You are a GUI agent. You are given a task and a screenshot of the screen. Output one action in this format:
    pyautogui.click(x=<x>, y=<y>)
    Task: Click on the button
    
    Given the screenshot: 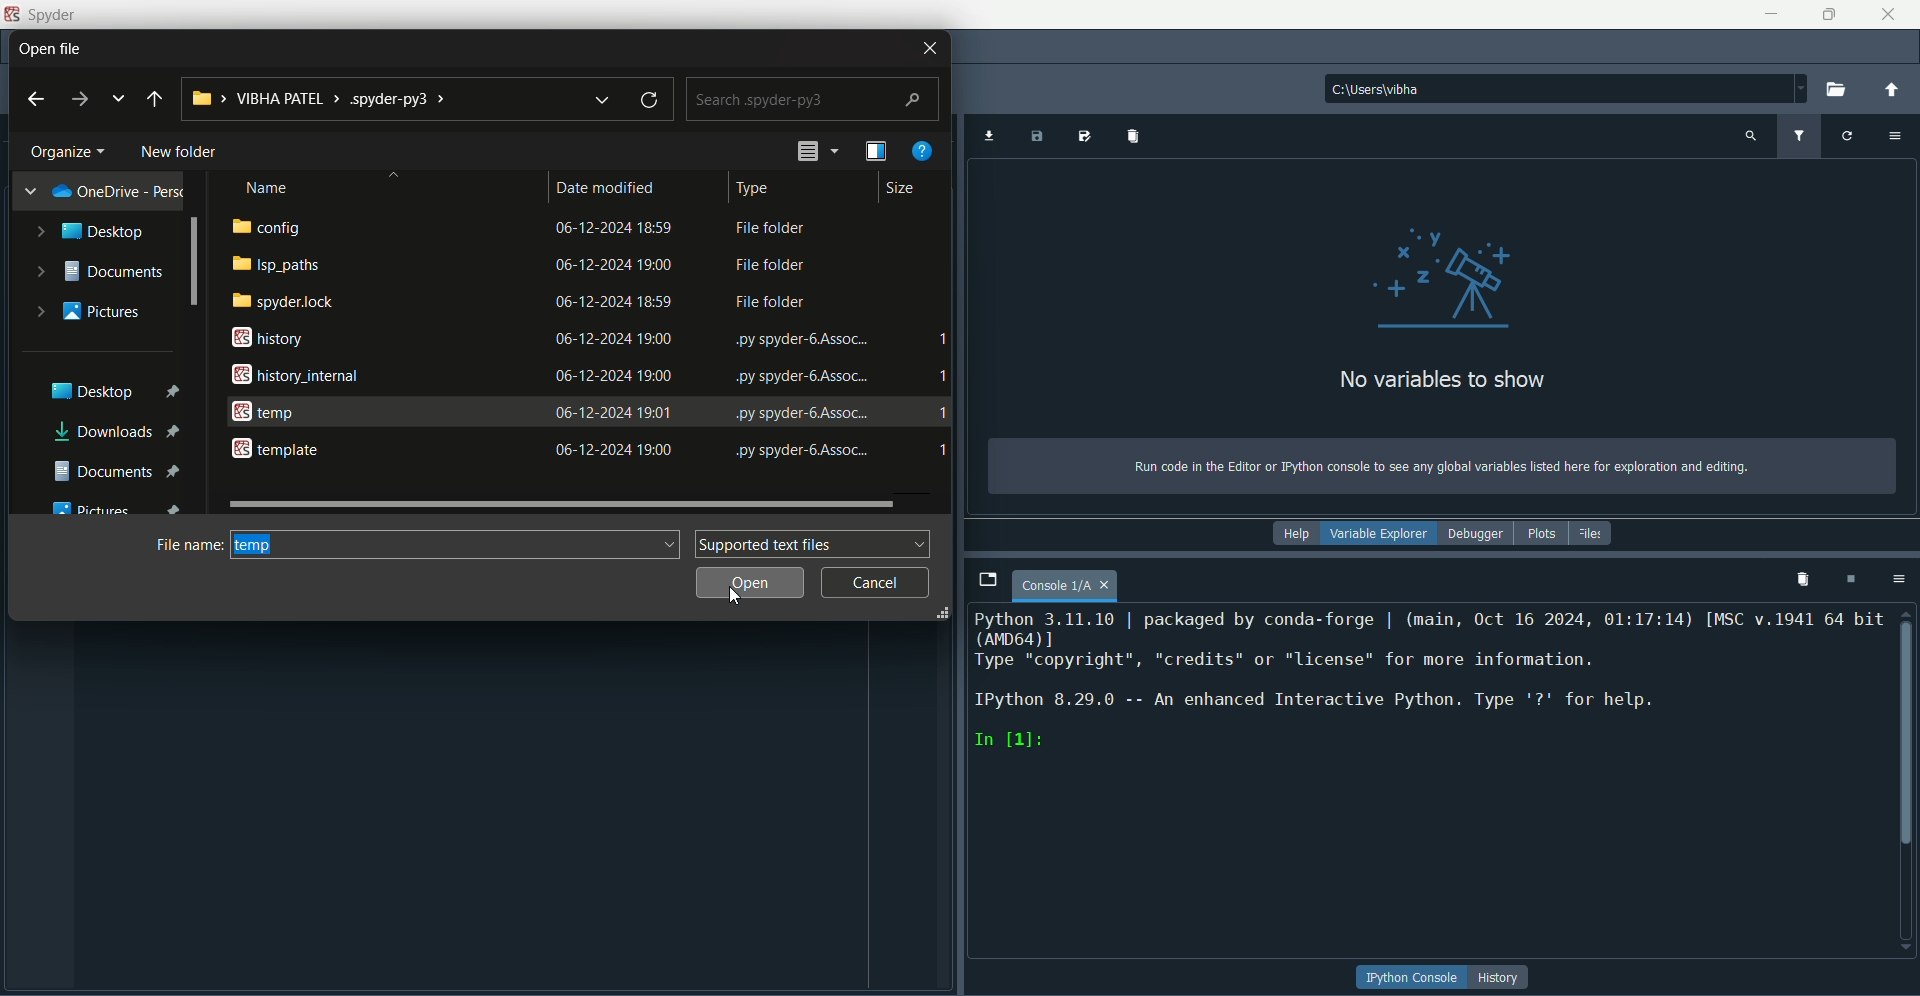 What is the action you would take?
    pyautogui.click(x=1413, y=976)
    